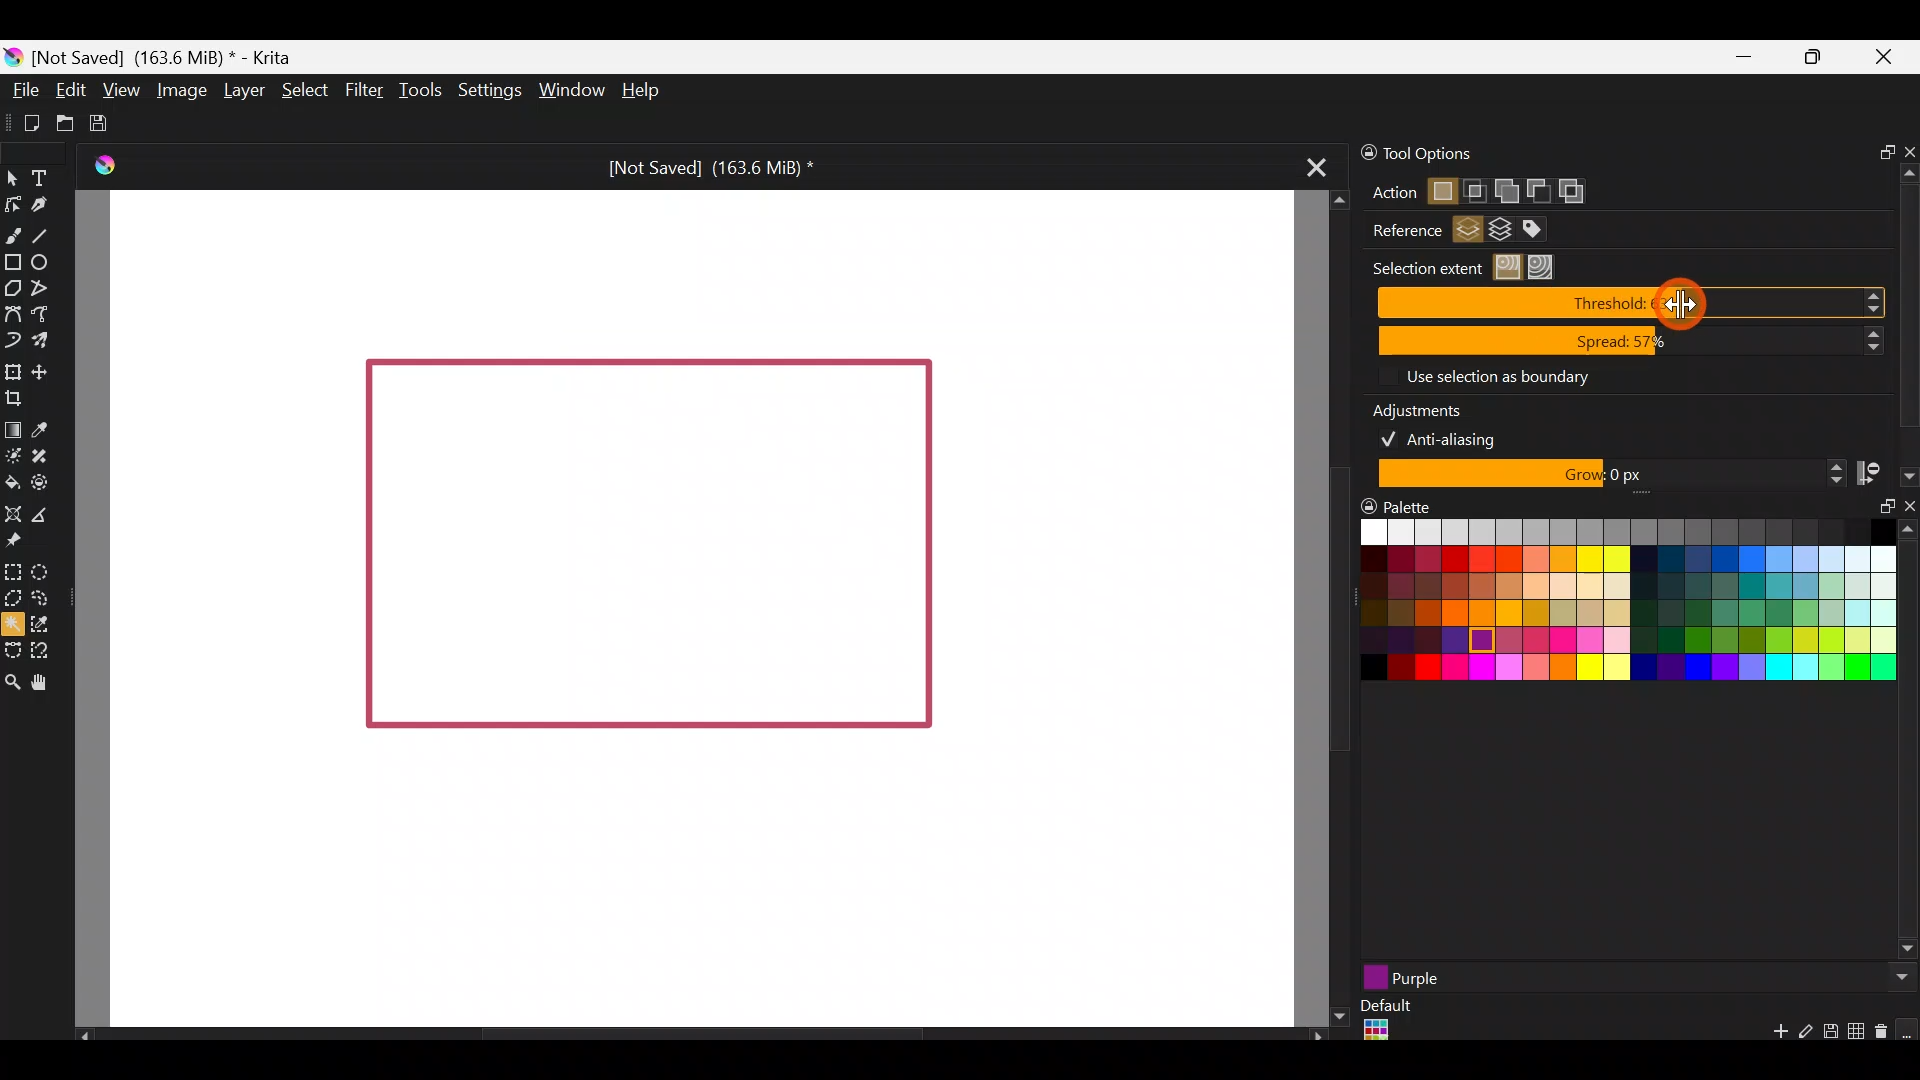  Describe the element at coordinates (1885, 1038) in the screenshot. I see `Remove swatch/group` at that location.